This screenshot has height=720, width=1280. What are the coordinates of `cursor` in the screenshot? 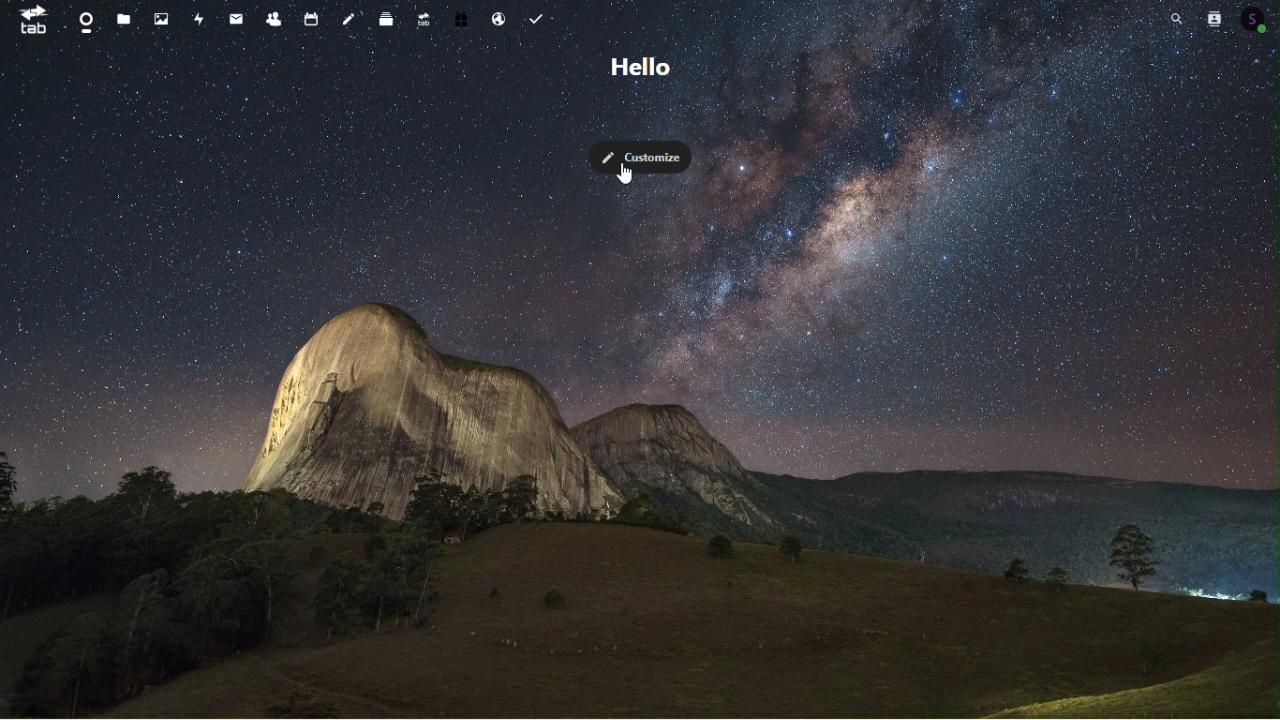 It's located at (628, 176).